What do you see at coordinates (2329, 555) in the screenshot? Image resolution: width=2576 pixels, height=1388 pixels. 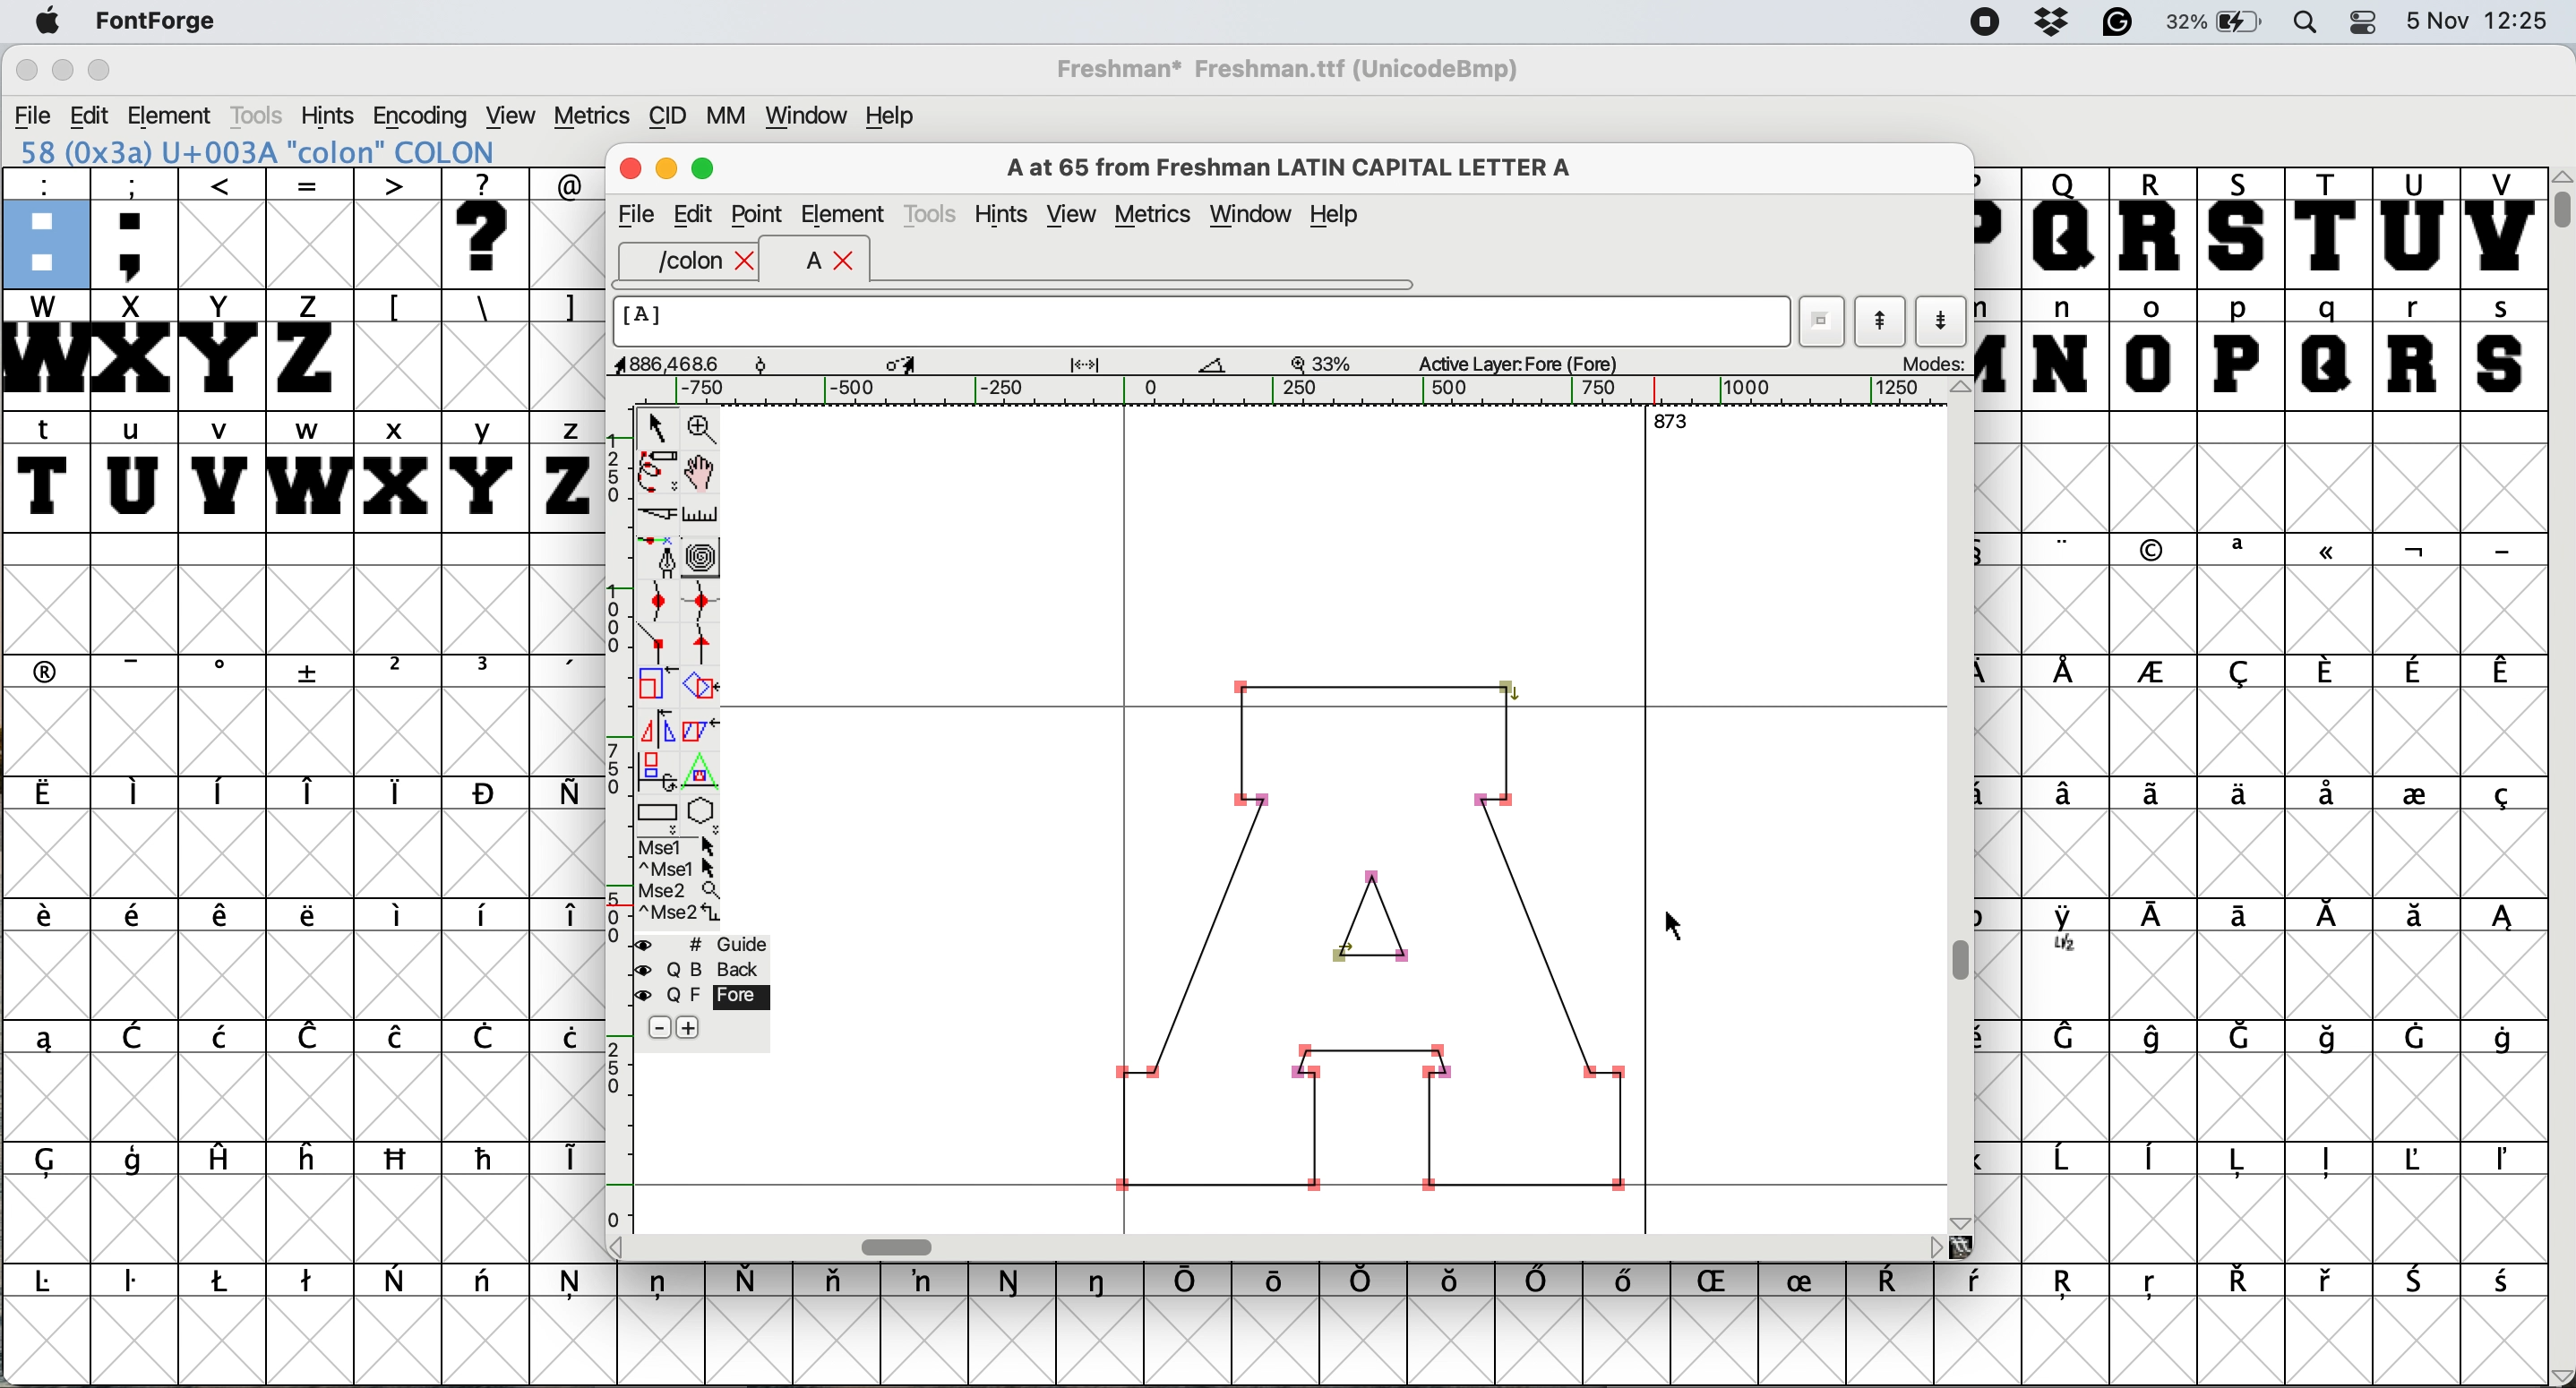 I see `symbol` at bounding box center [2329, 555].